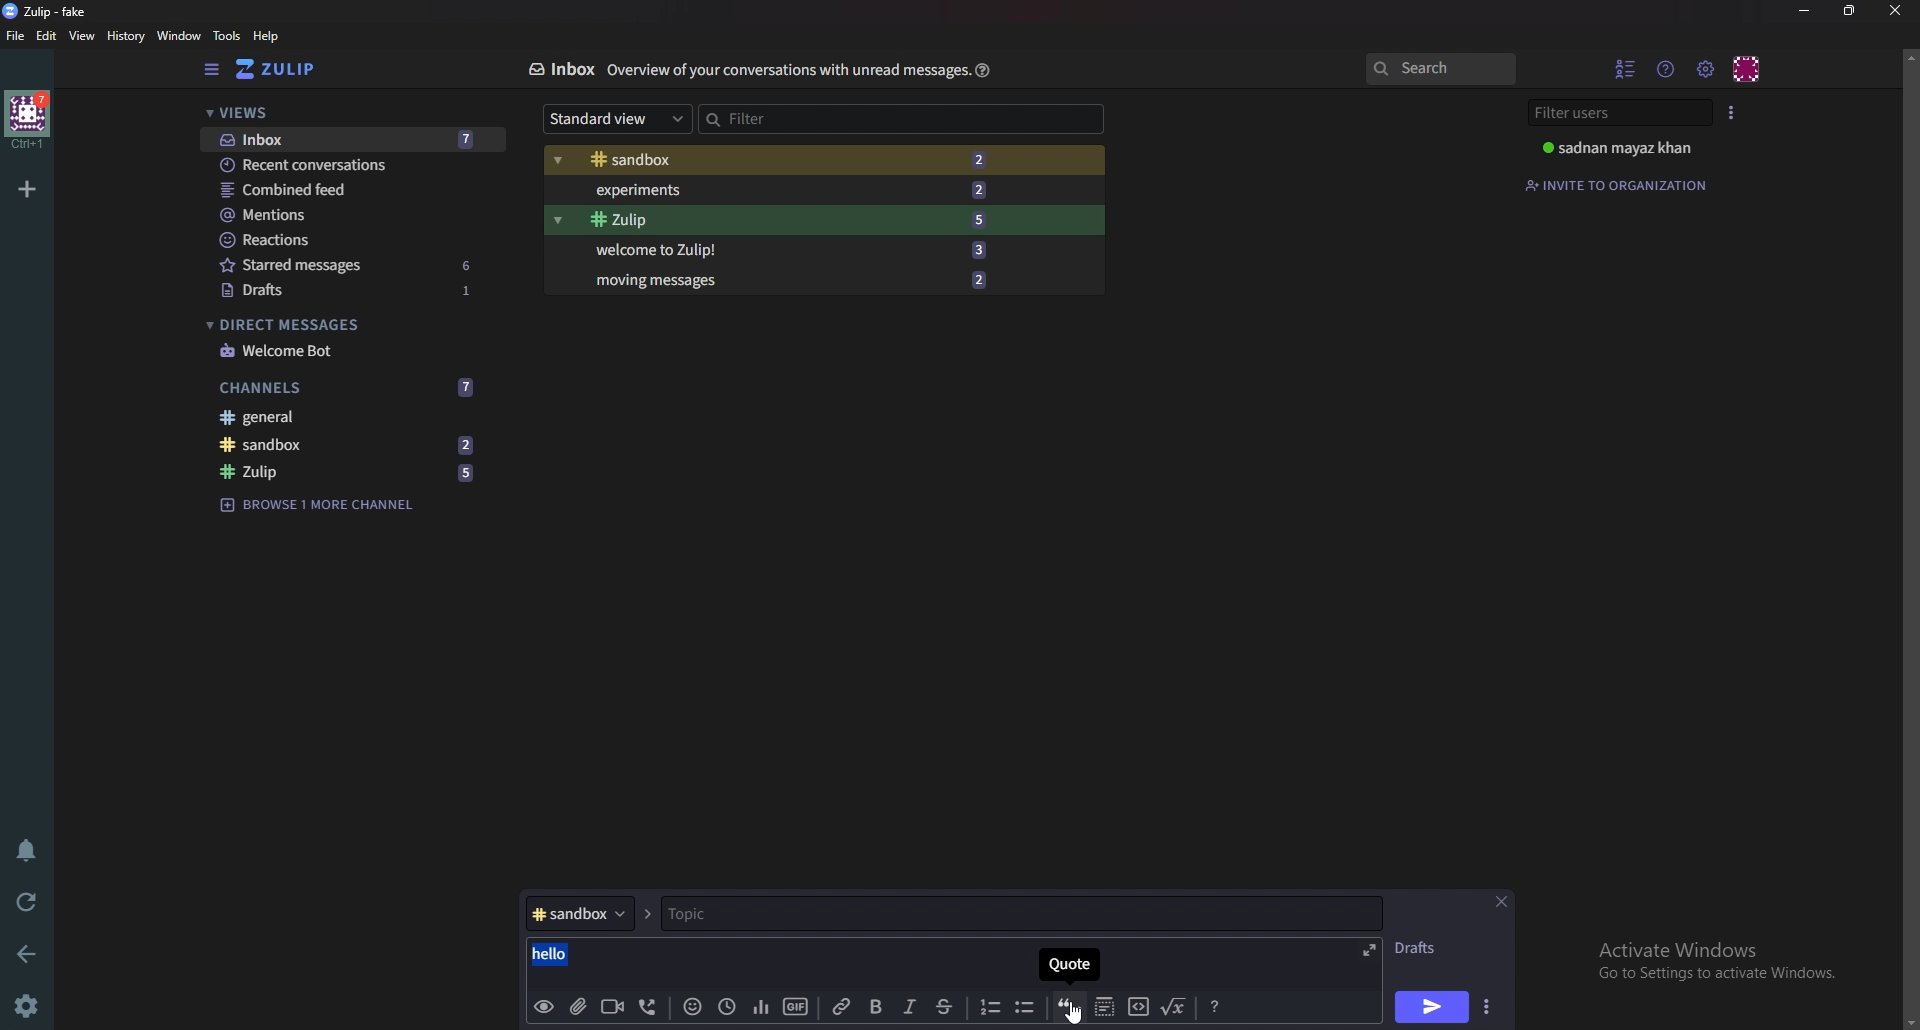 The height and width of the screenshot is (1030, 1920). What do you see at coordinates (1733, 112) in the screenshot?
I see `User list style` at bounding box center [1733, 112].